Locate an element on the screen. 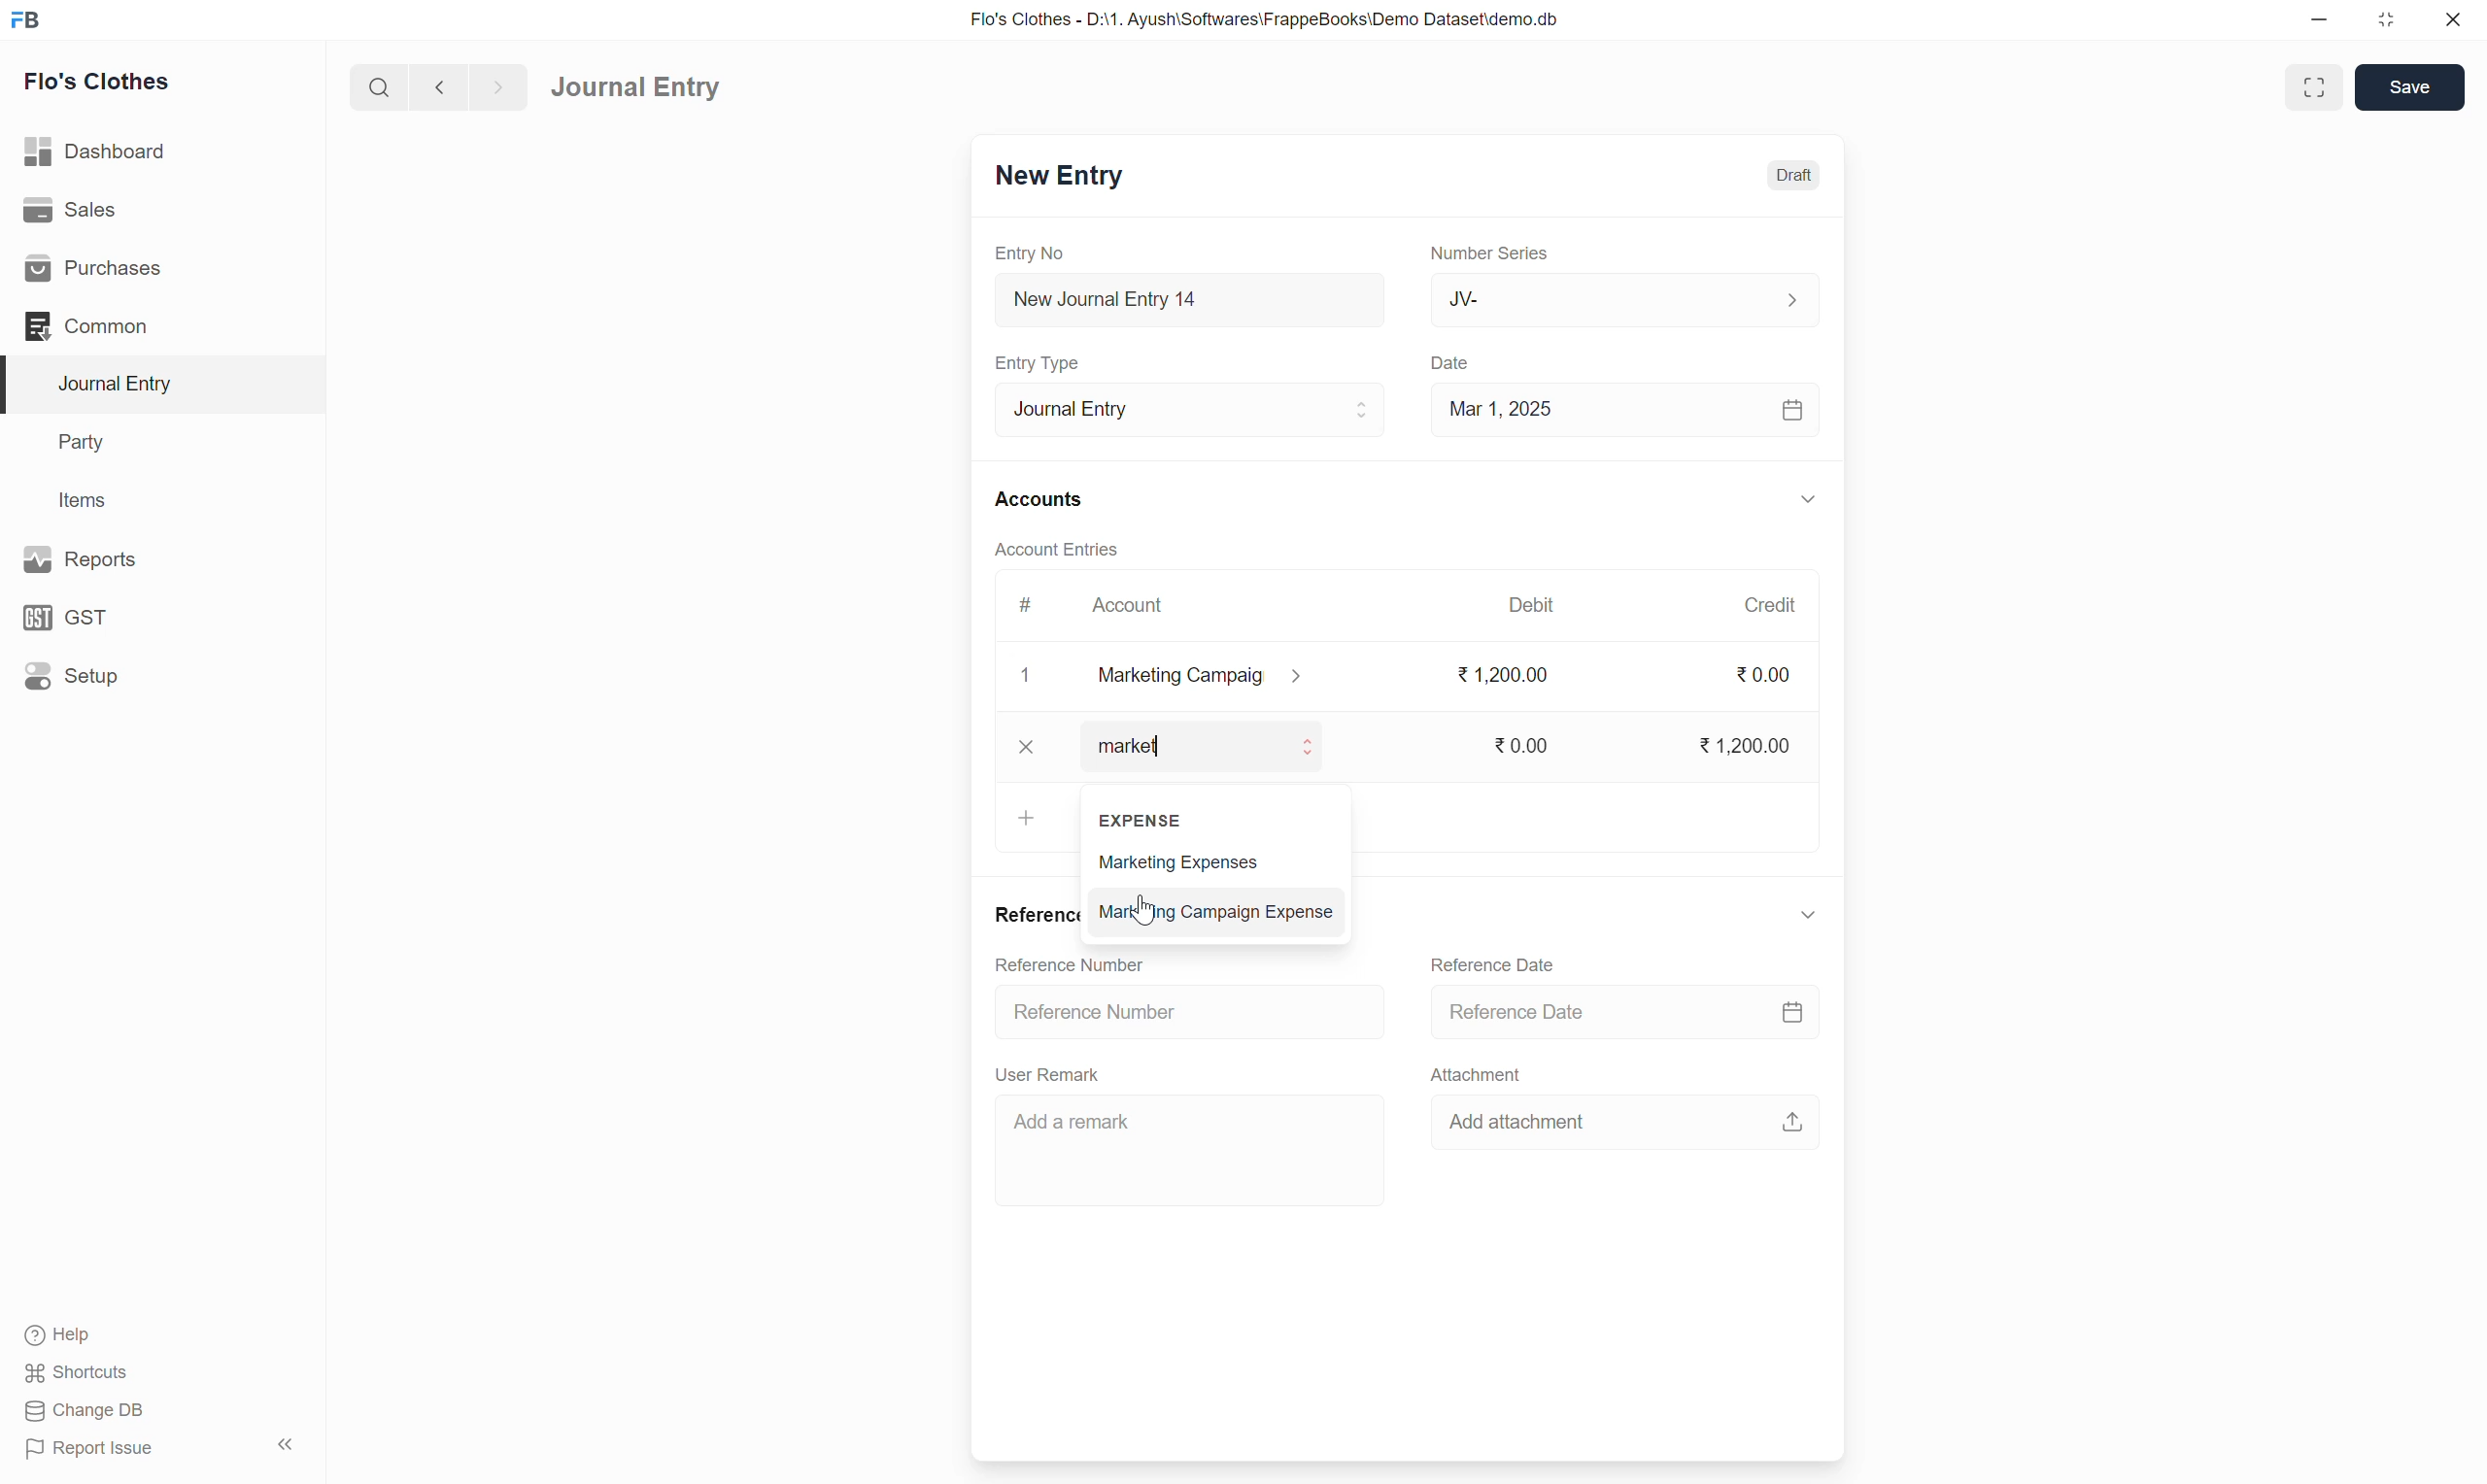 The width and height of the screenshot is (2487, 1484). Account is located at coordinates (1131, 605).